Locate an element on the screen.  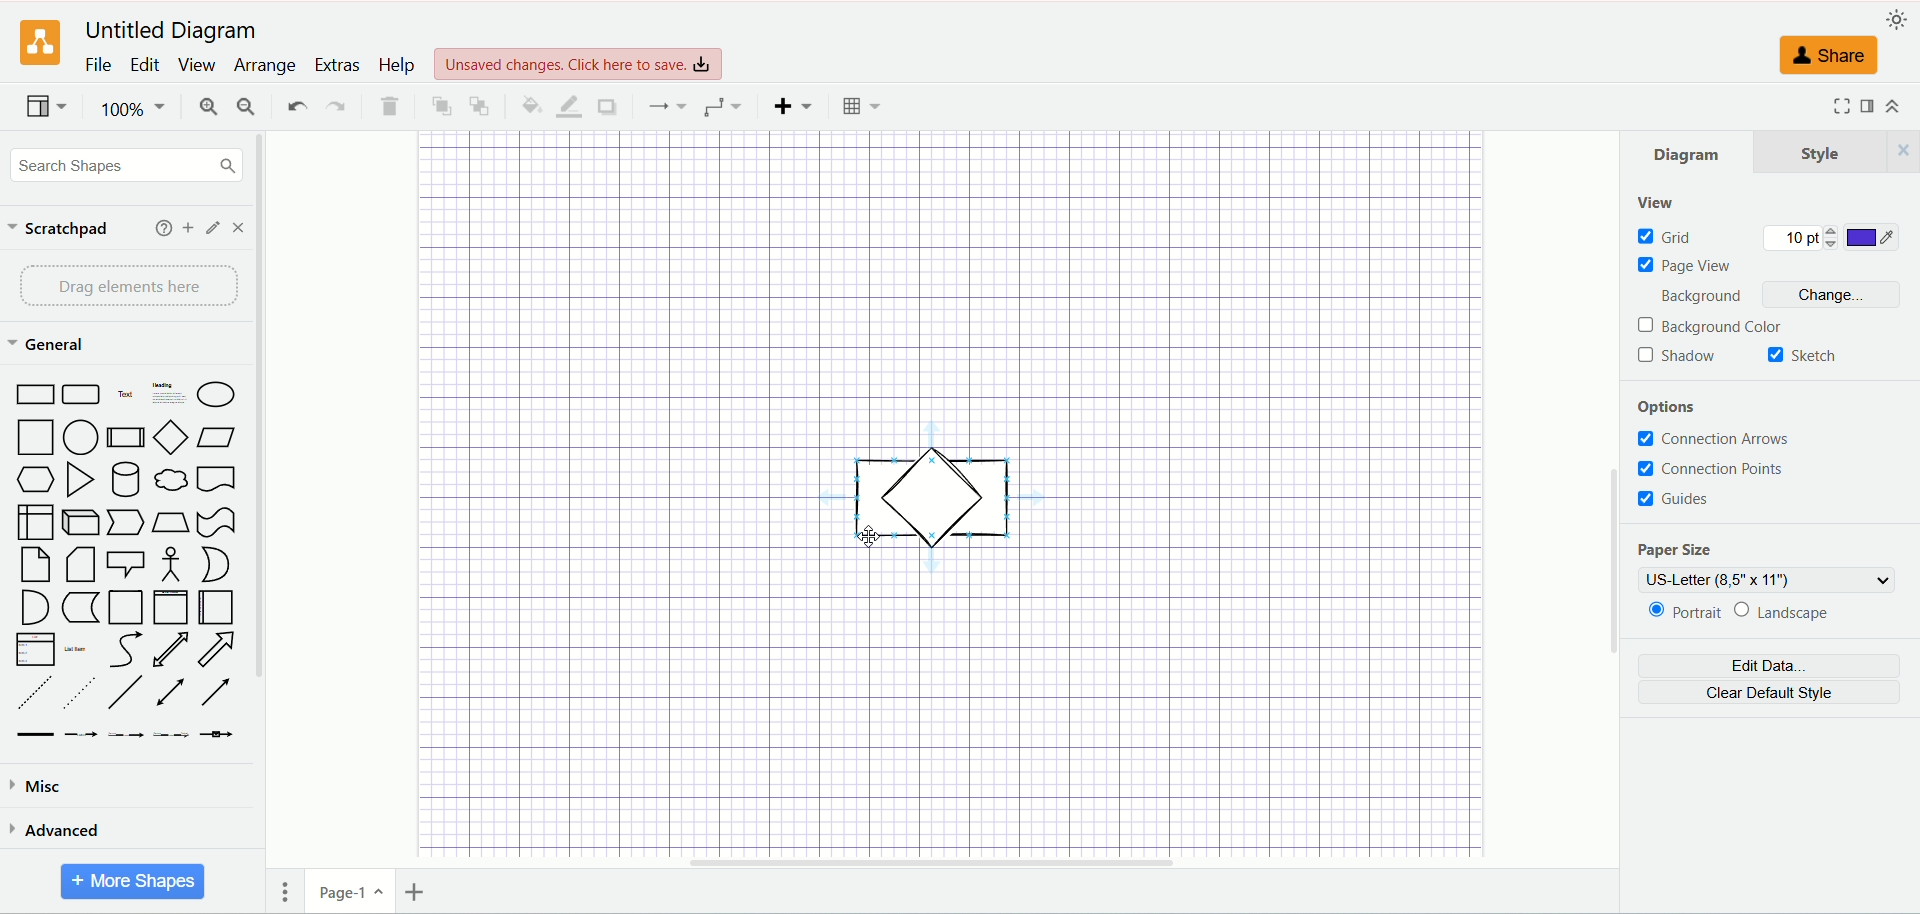
add is located at coordinates (184, 228).